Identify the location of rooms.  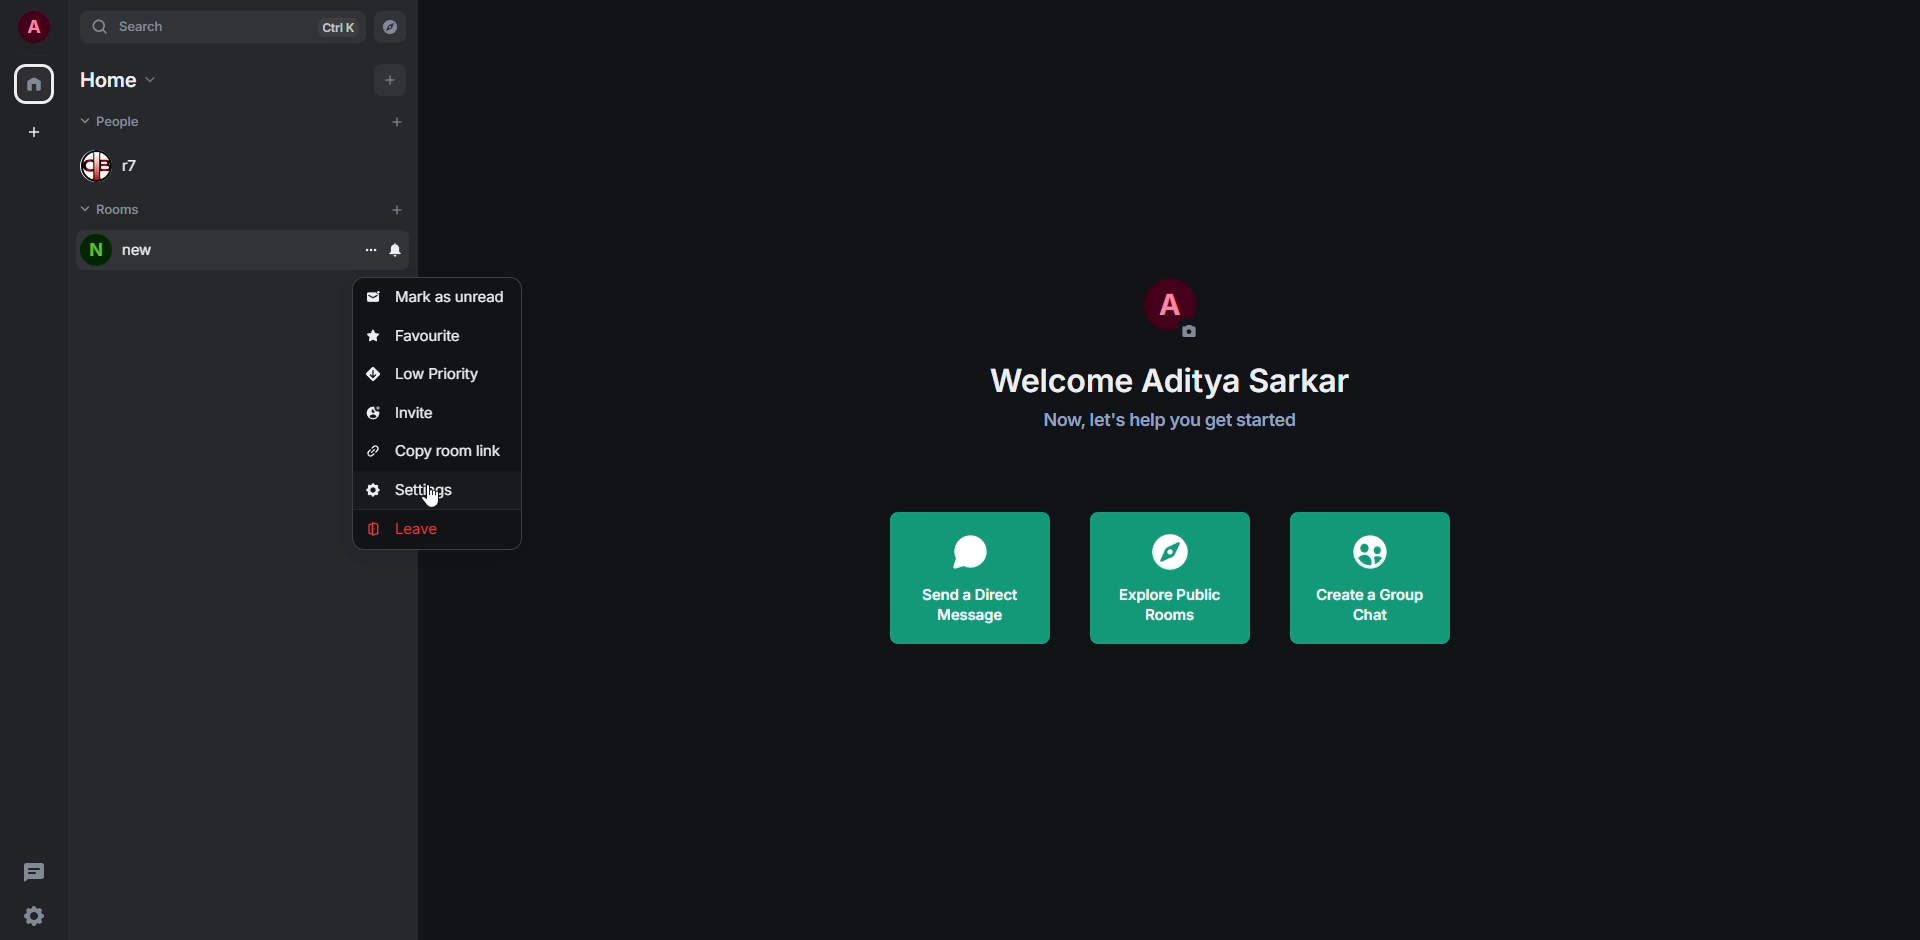
(116, 211).